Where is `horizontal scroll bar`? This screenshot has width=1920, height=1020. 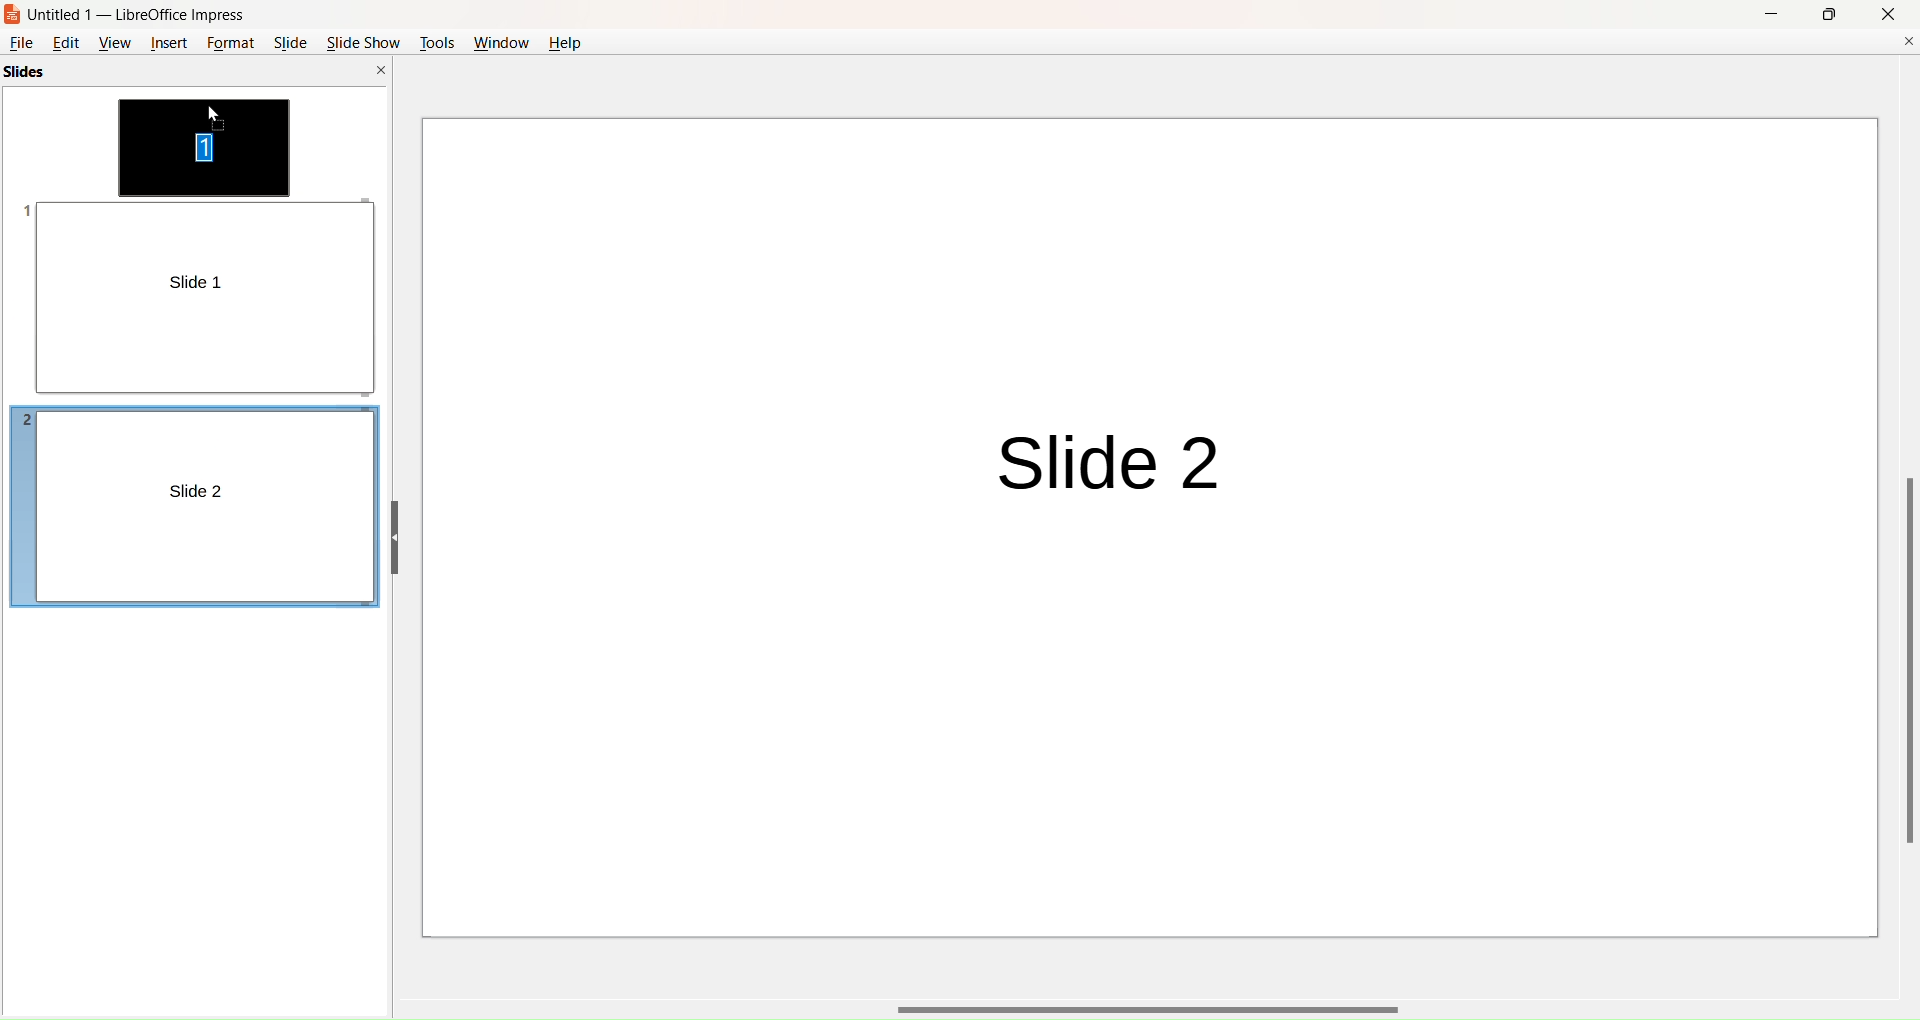
horizontal scroll bar is located at coordinates (1156, 1006).